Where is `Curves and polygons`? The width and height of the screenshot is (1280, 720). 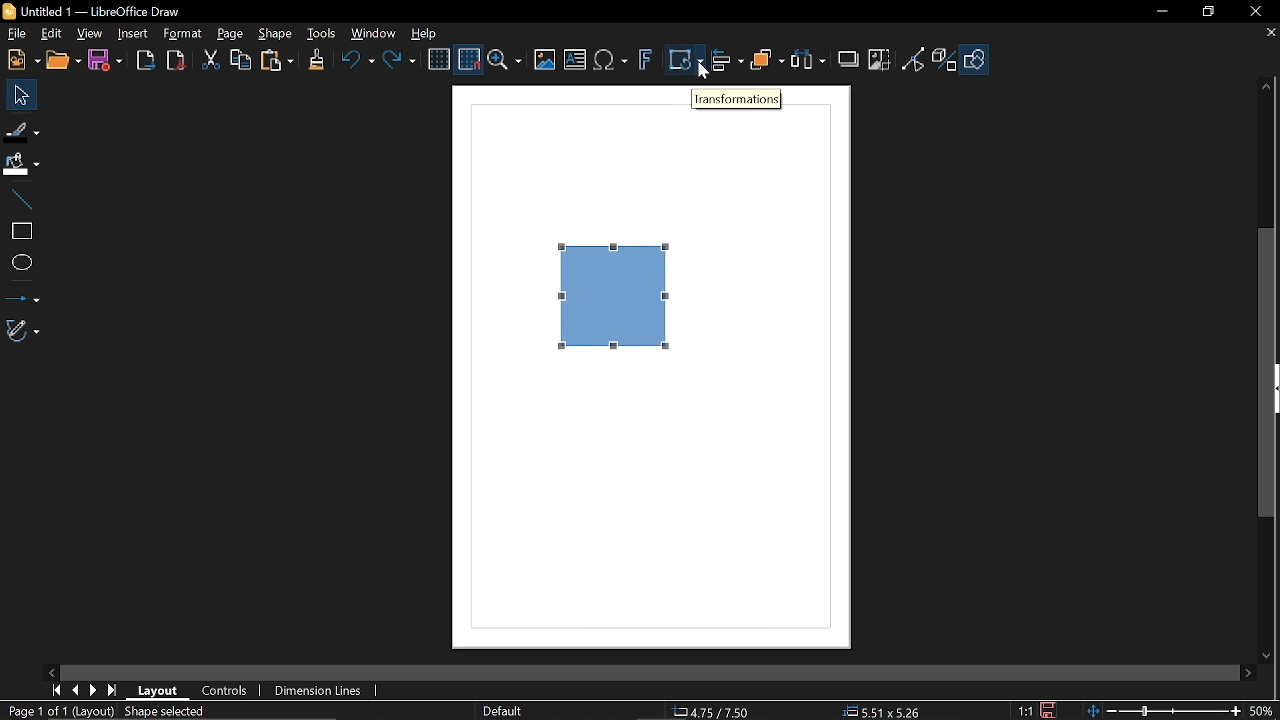
Curves and polygons is located at coordinates (21, 331).